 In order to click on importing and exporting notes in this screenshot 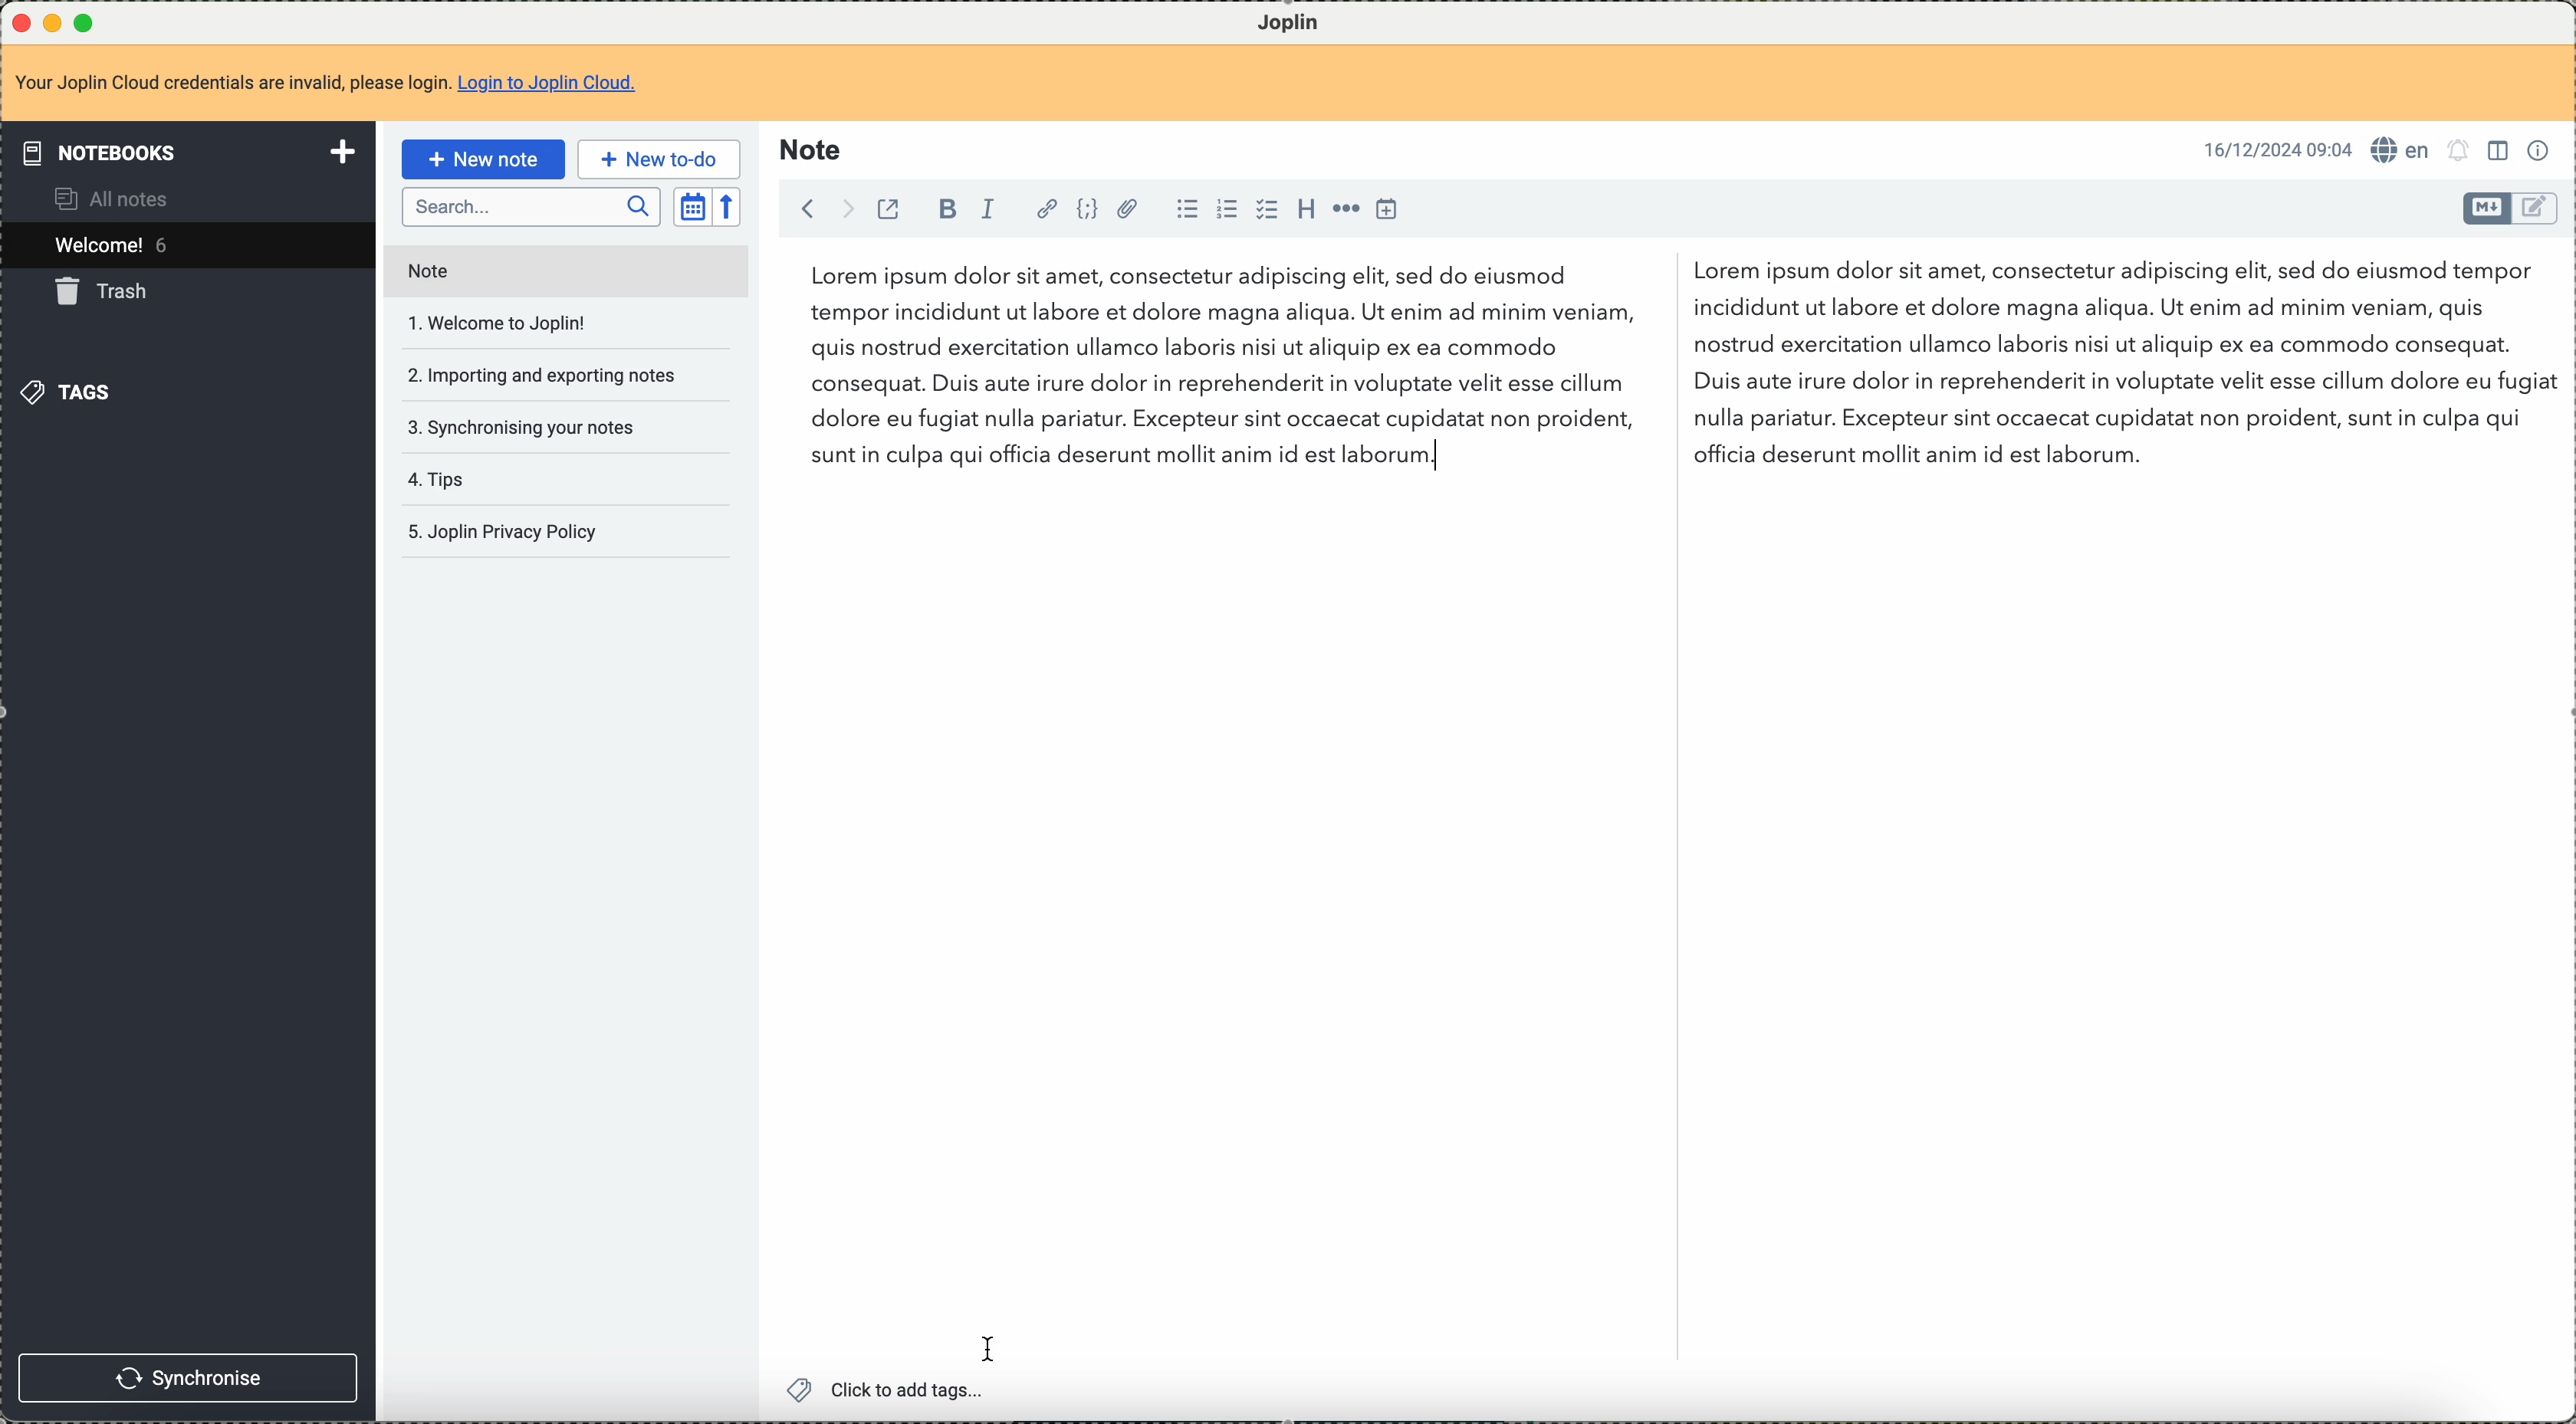, I will do `click(547, 377)`.